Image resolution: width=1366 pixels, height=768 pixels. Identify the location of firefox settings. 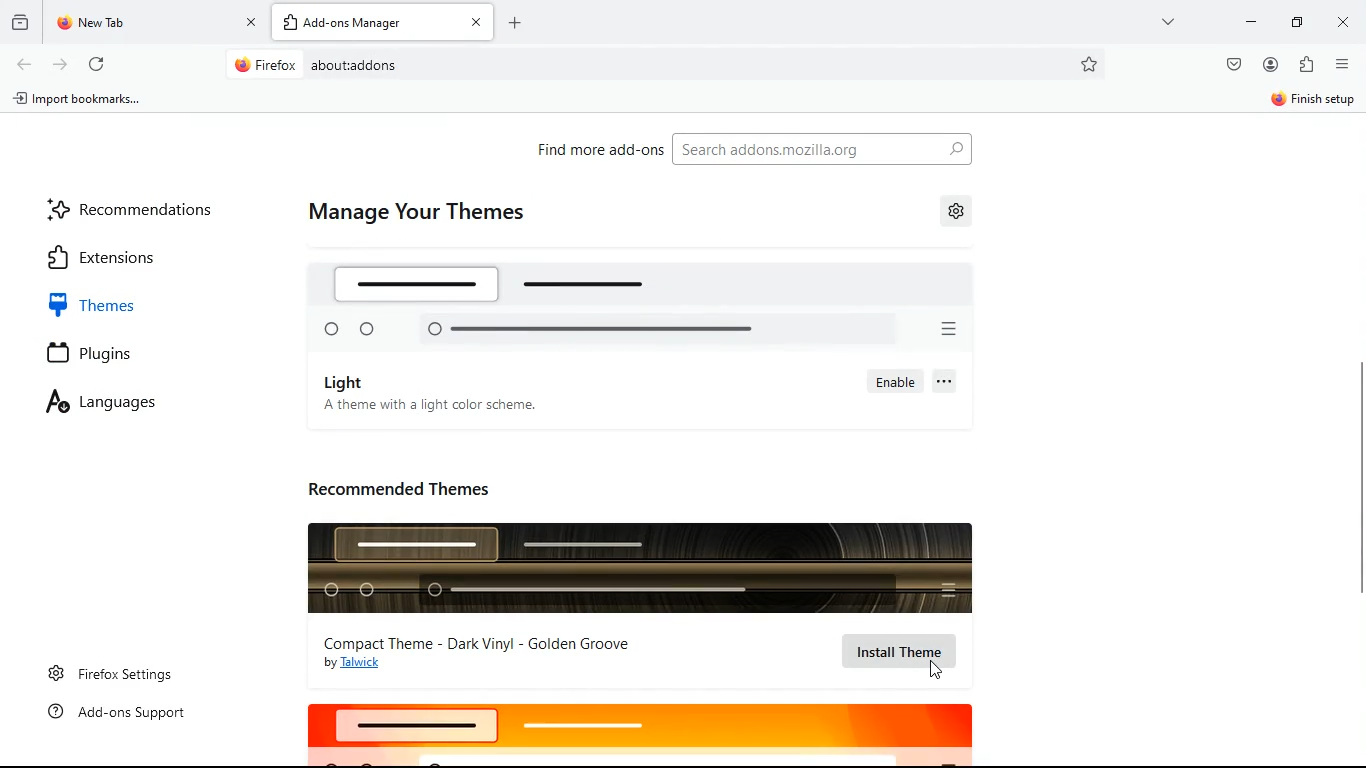
(114, 673).